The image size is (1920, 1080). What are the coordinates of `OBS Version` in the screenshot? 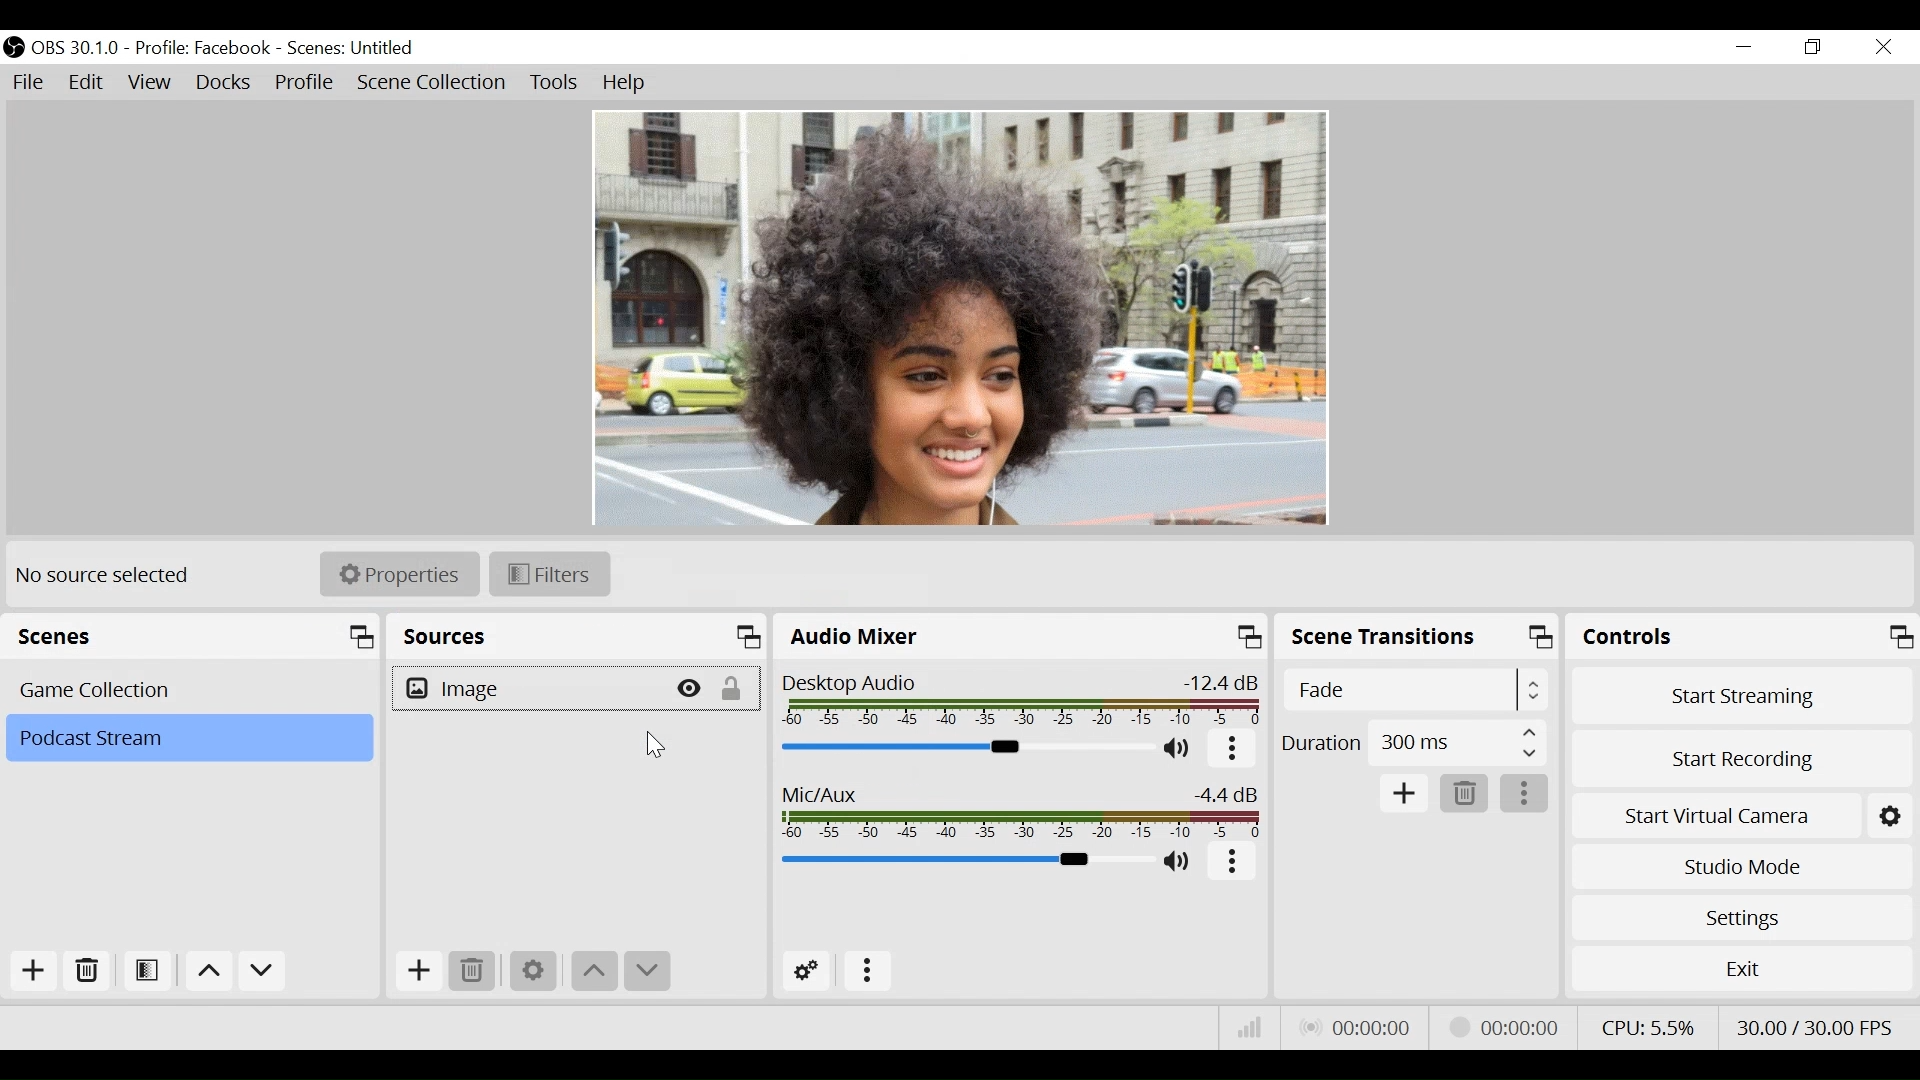 It's located at (76, 49).